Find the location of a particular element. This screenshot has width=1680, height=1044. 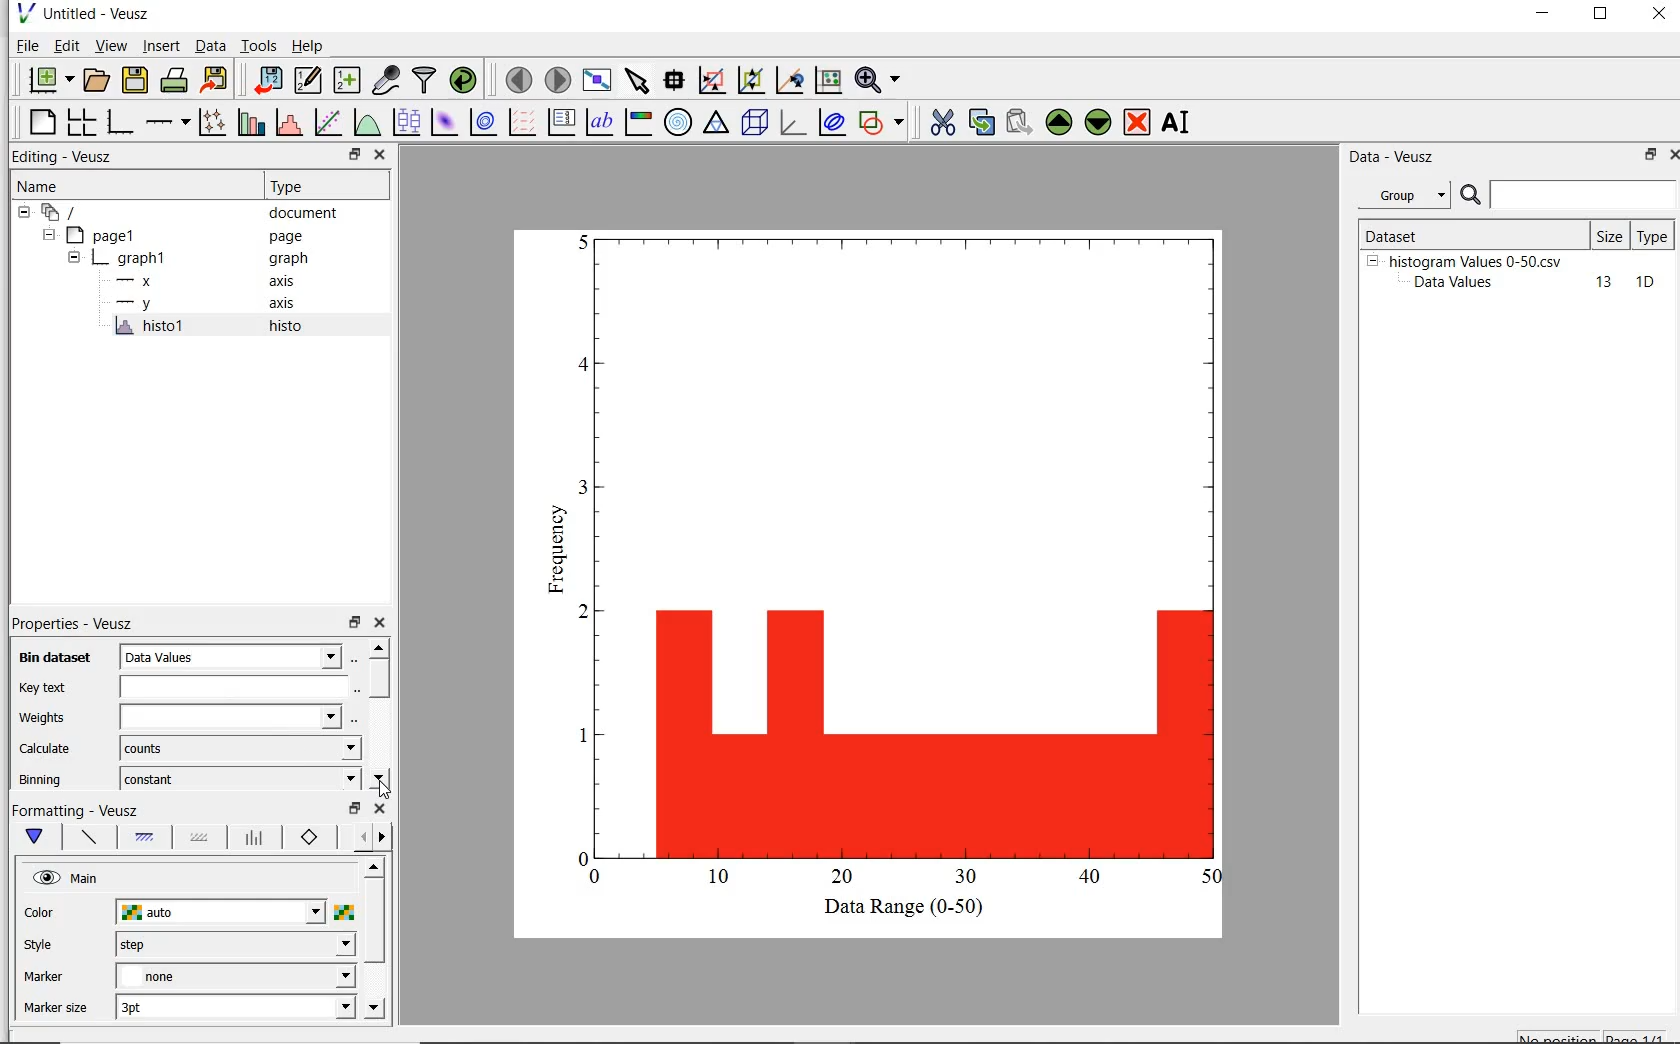

edit and create new datasets is located at coordinates (308, 79).